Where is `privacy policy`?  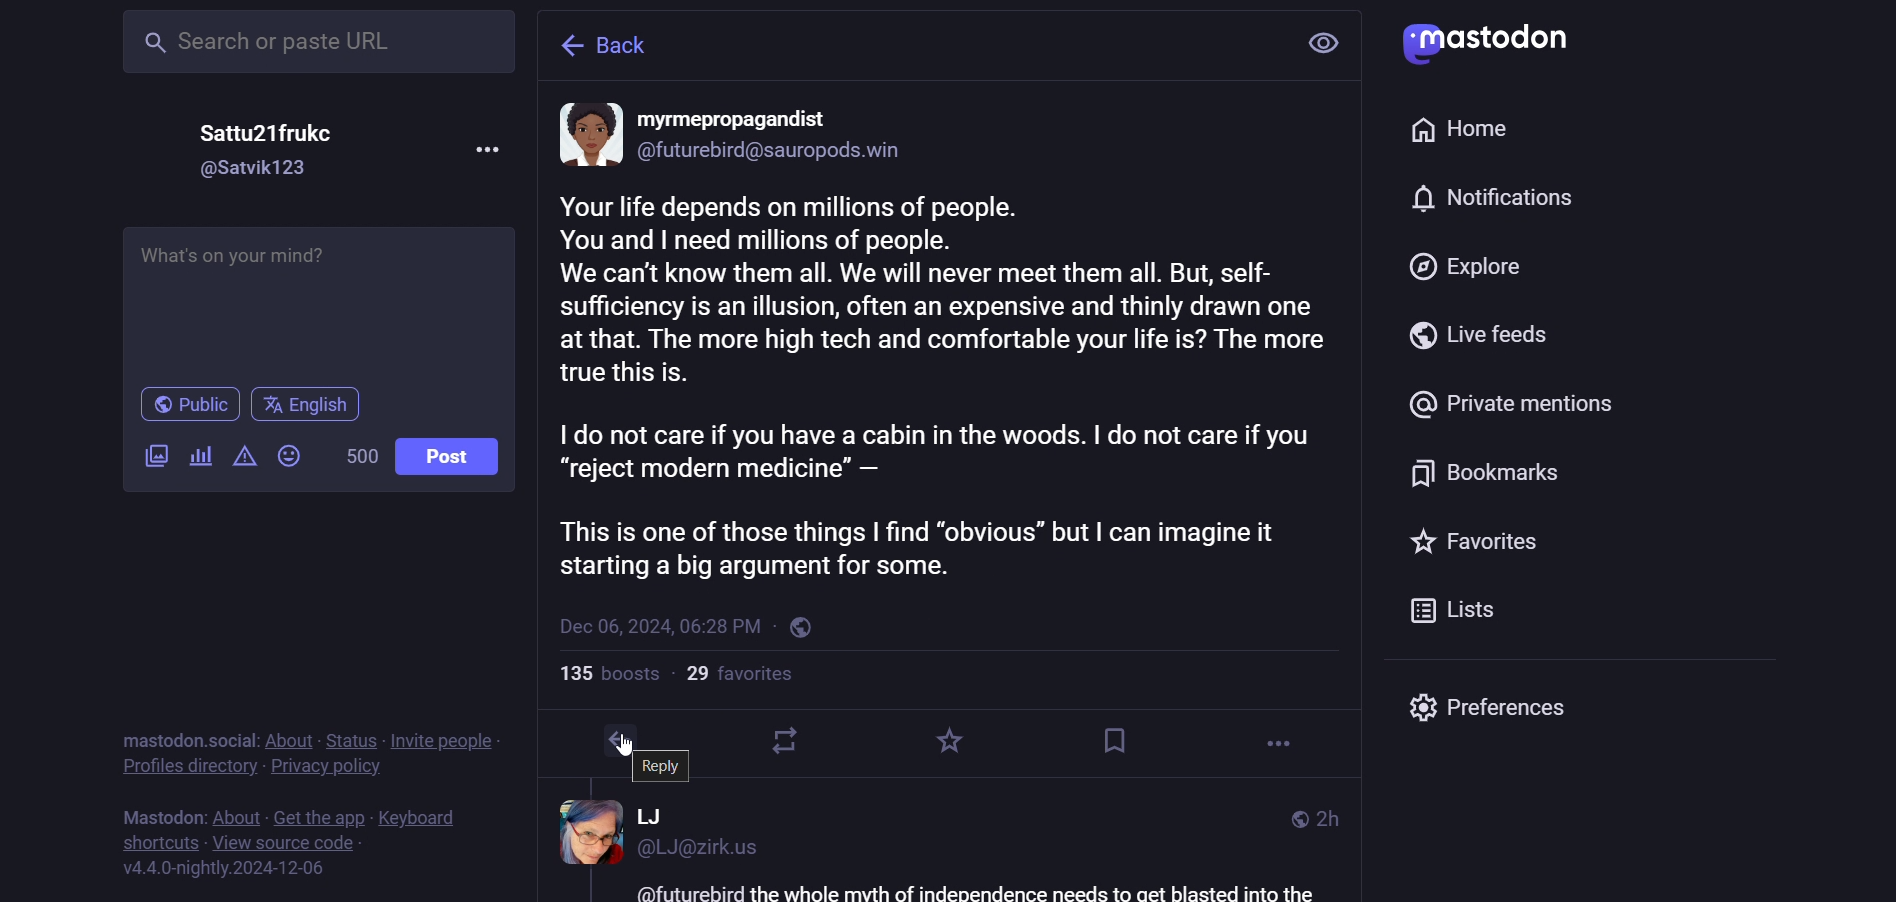
privacy policy is located at coordinates (330, 767).